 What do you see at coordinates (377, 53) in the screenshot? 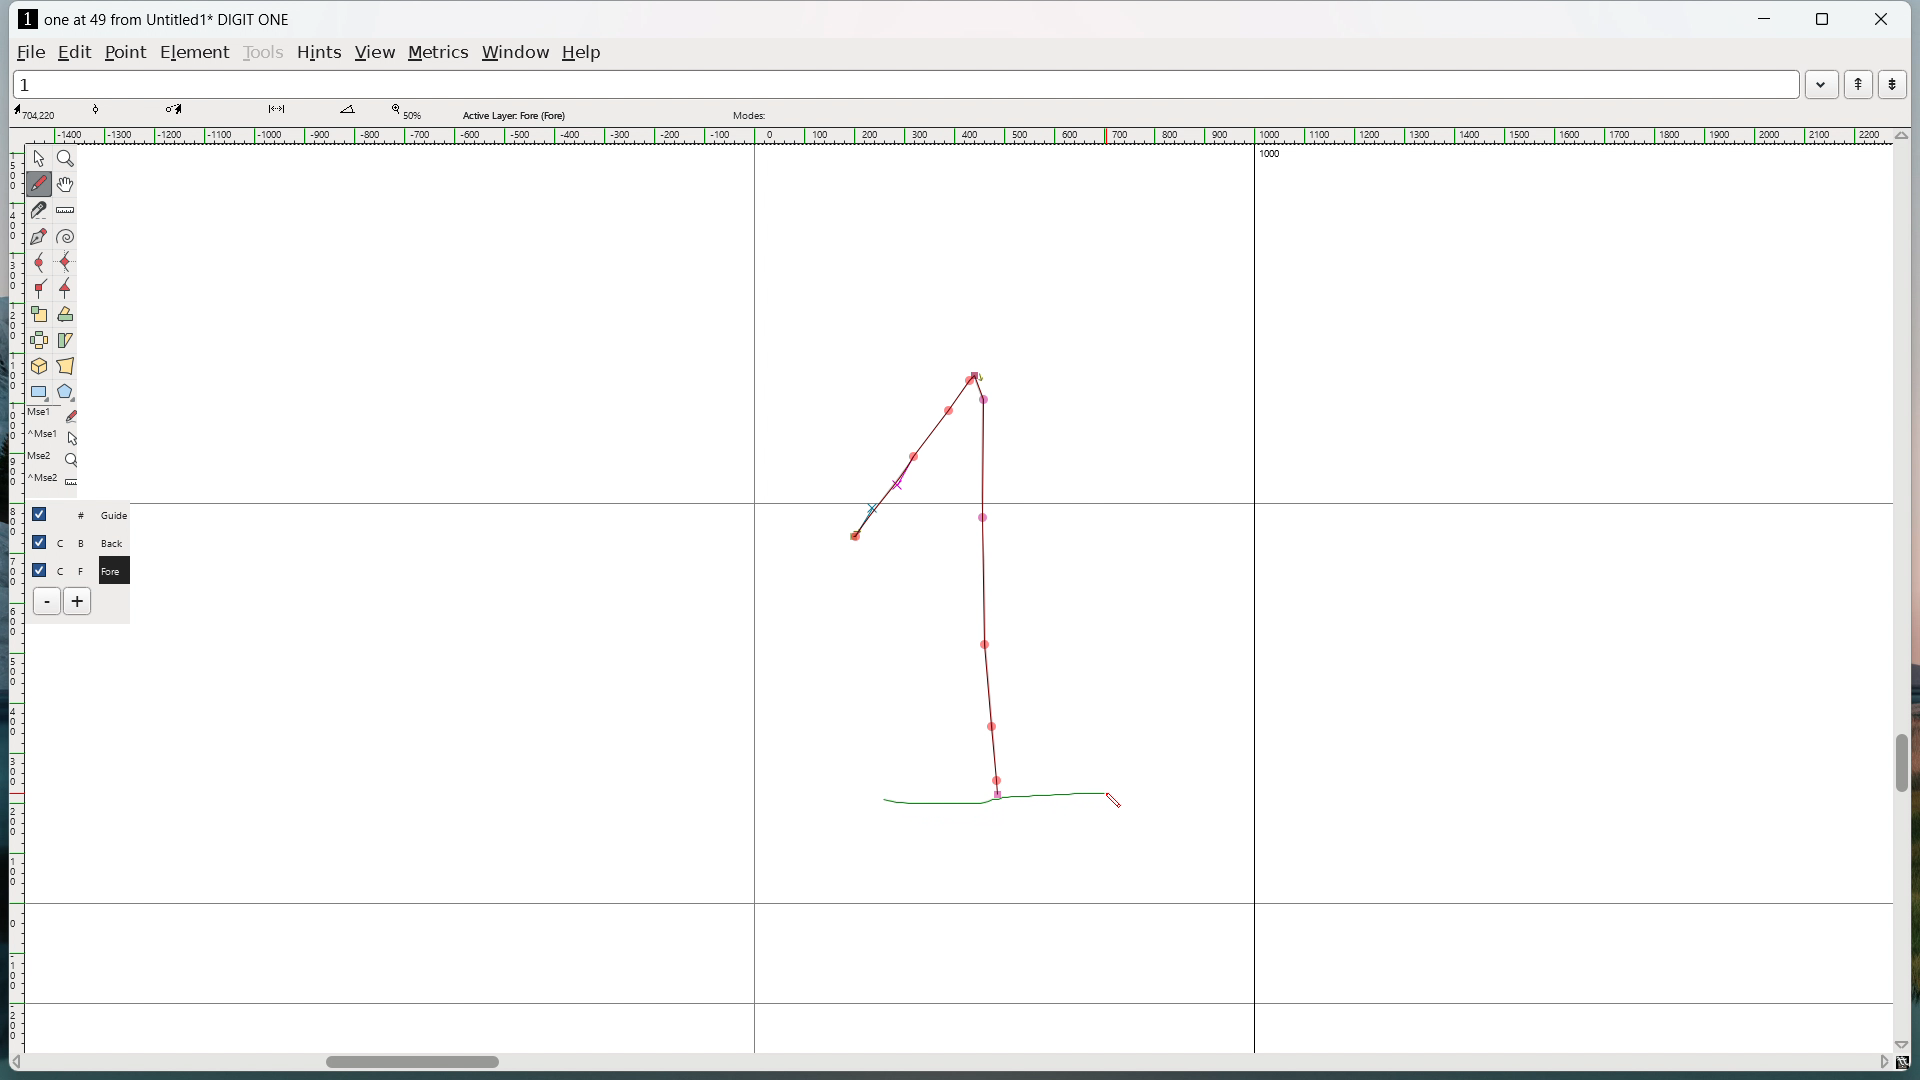
I see `view` at bounding box center [377, 53].